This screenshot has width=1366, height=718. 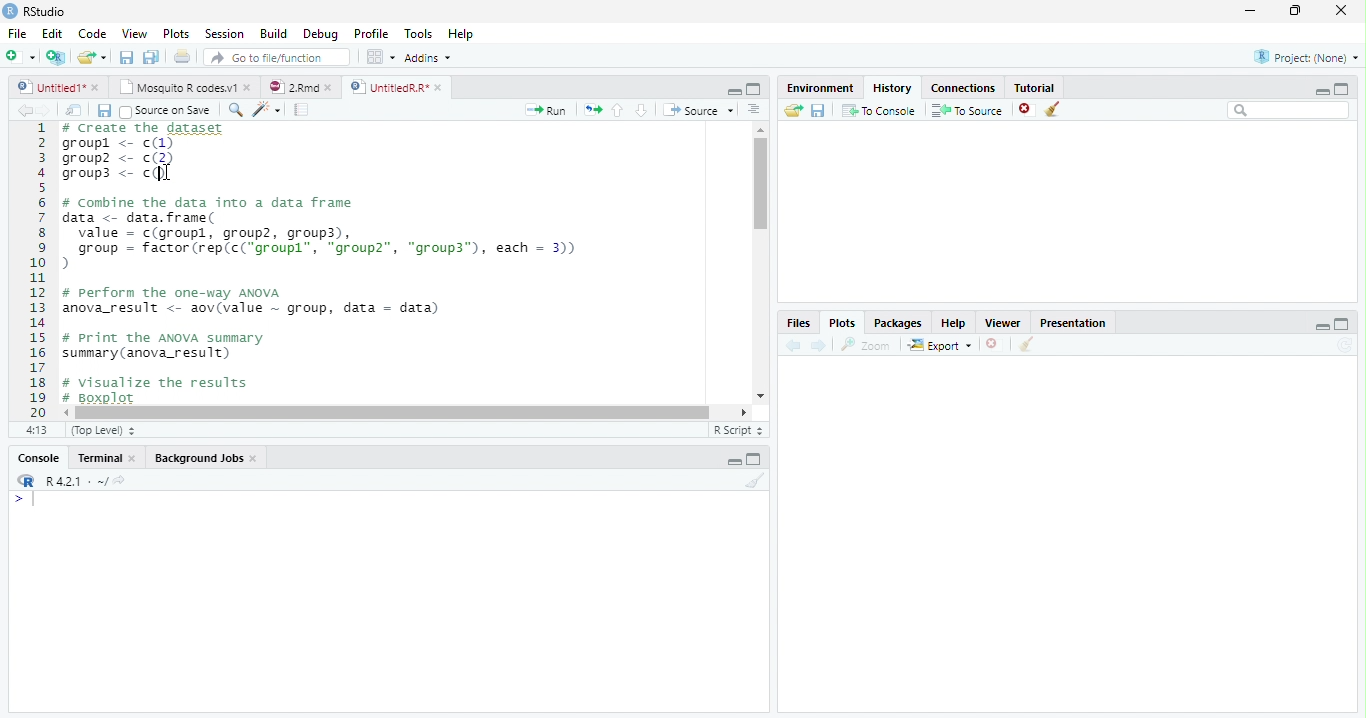 I want to click on Save, so click(x=128, y=58).